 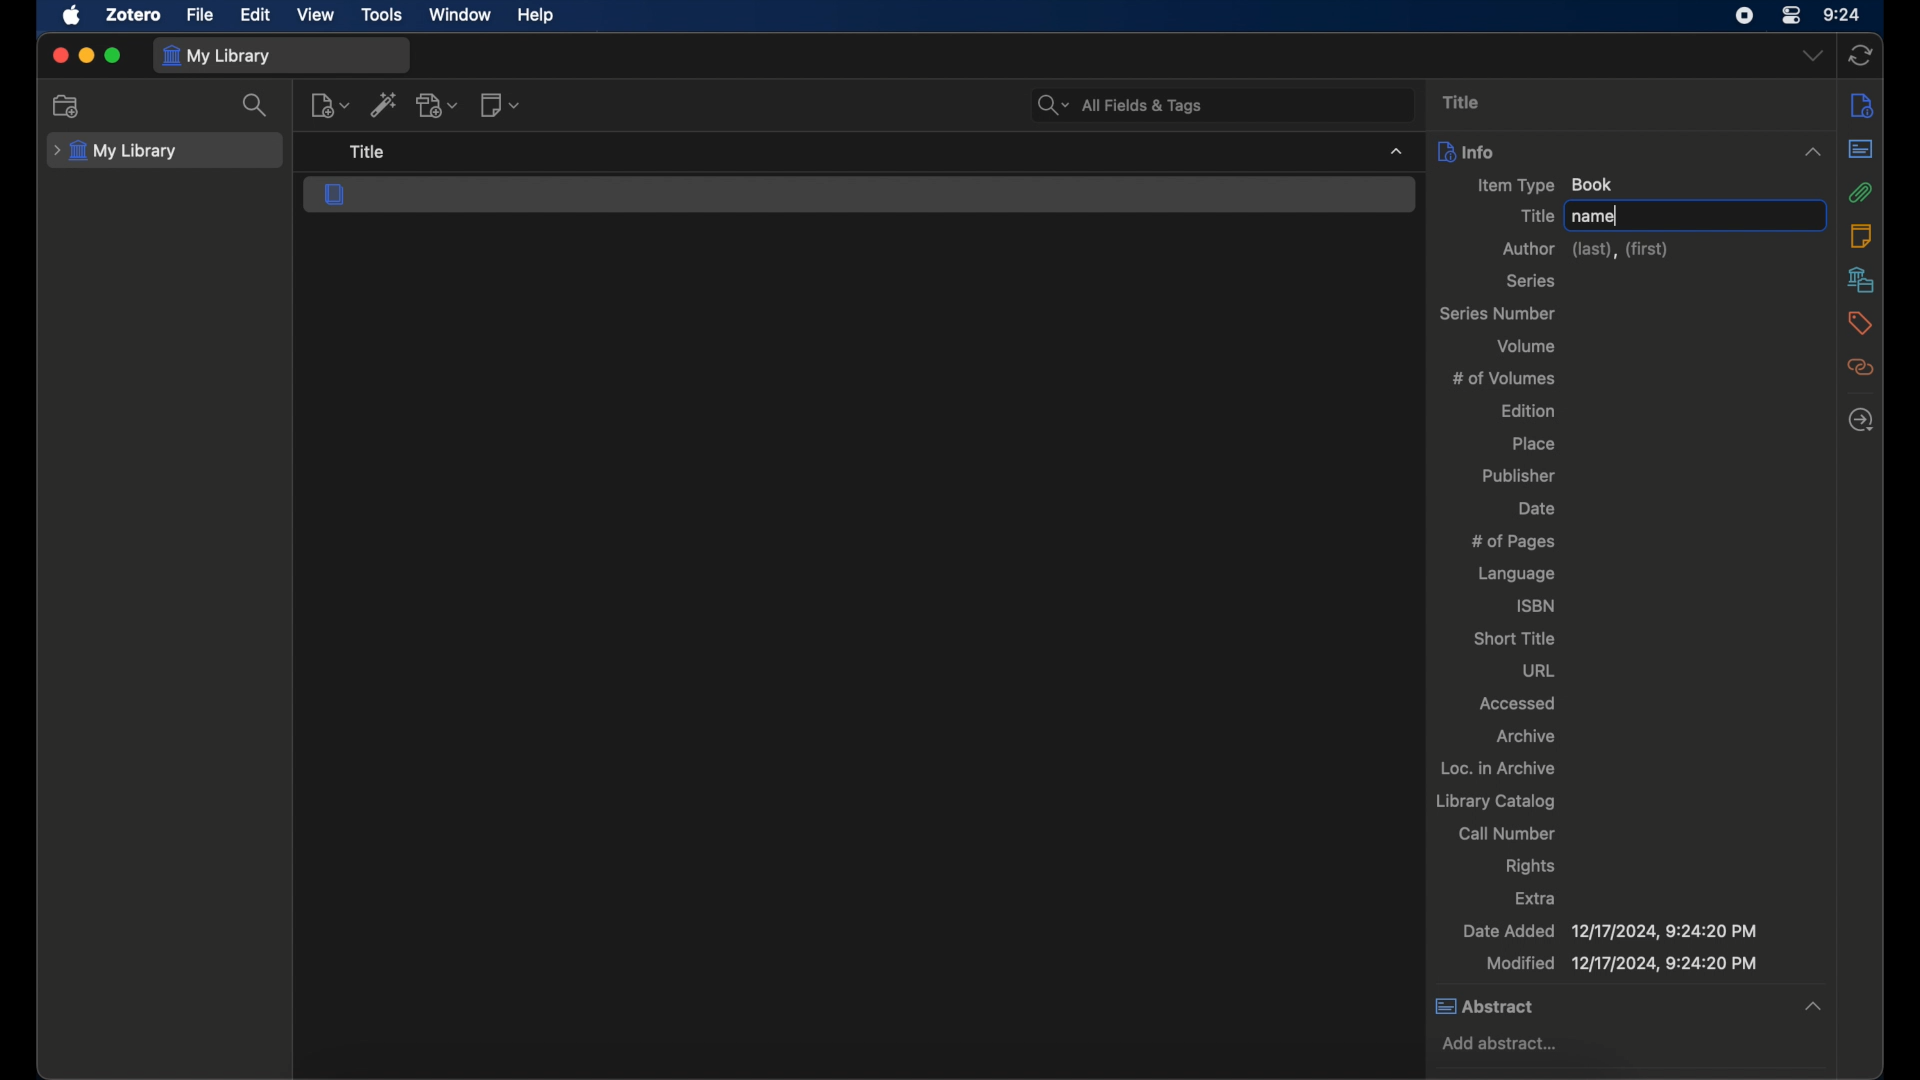 What do you see at coordinates (1531, 280) in the screenshot?
I see `series` at bounding box center [1531, 280].